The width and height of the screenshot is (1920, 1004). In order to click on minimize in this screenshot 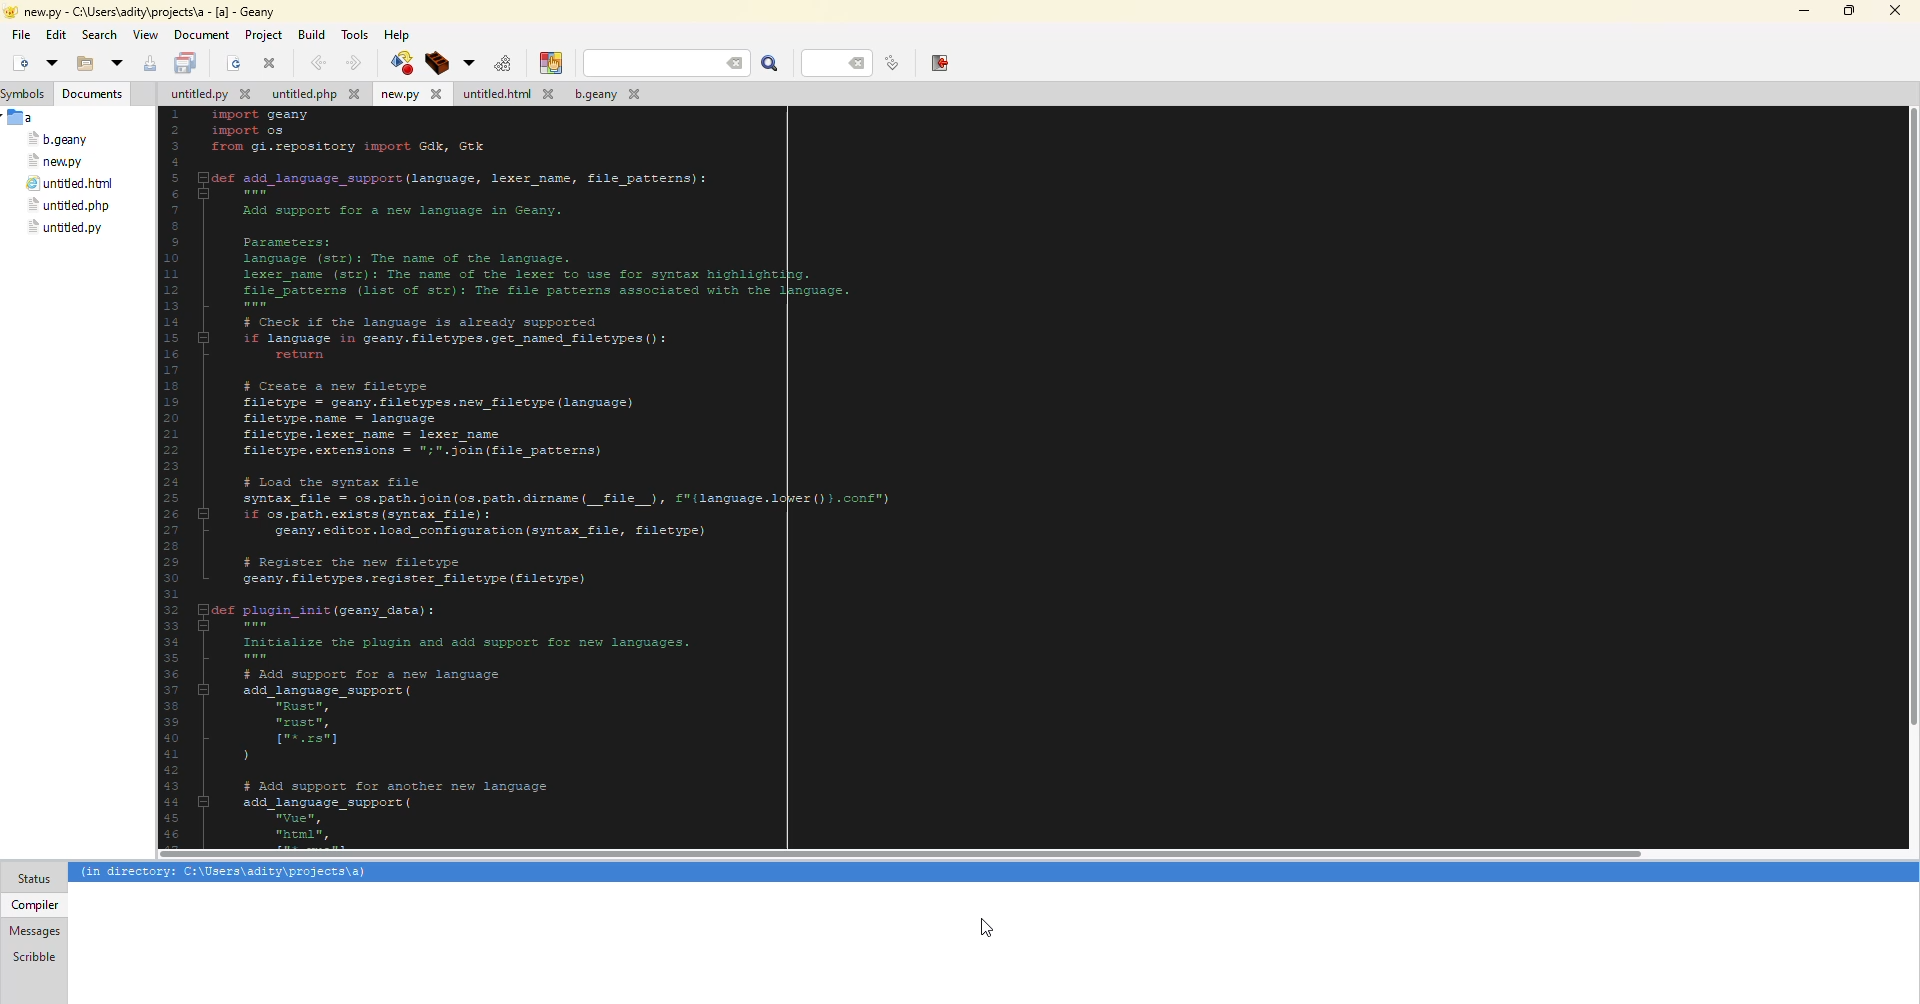, I will do `click(1801, 10)`.